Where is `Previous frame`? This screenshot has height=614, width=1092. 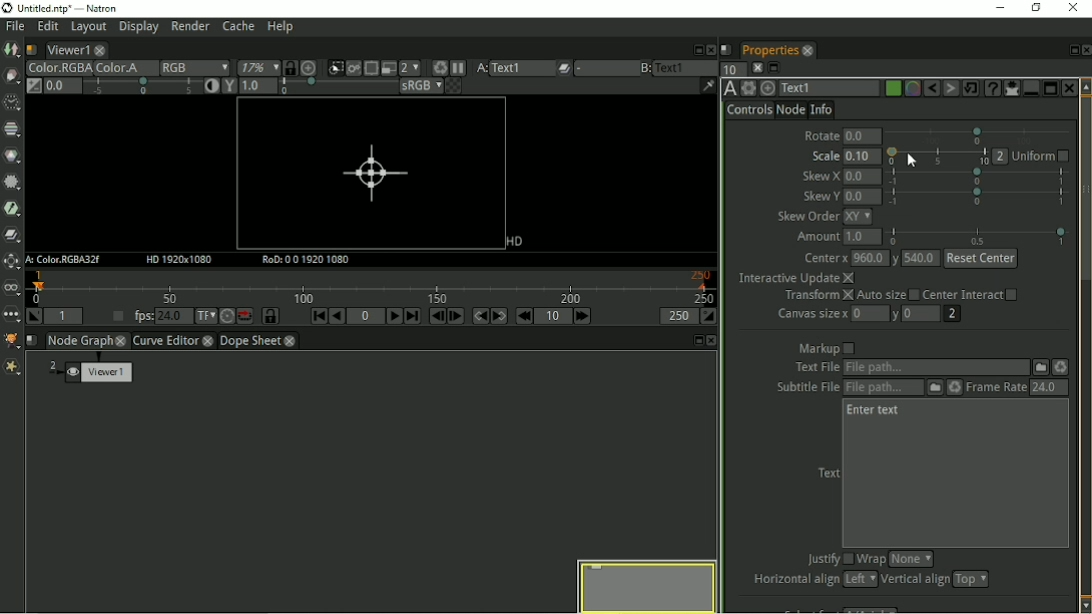 Previous frame is located at coordinates (437, 317).